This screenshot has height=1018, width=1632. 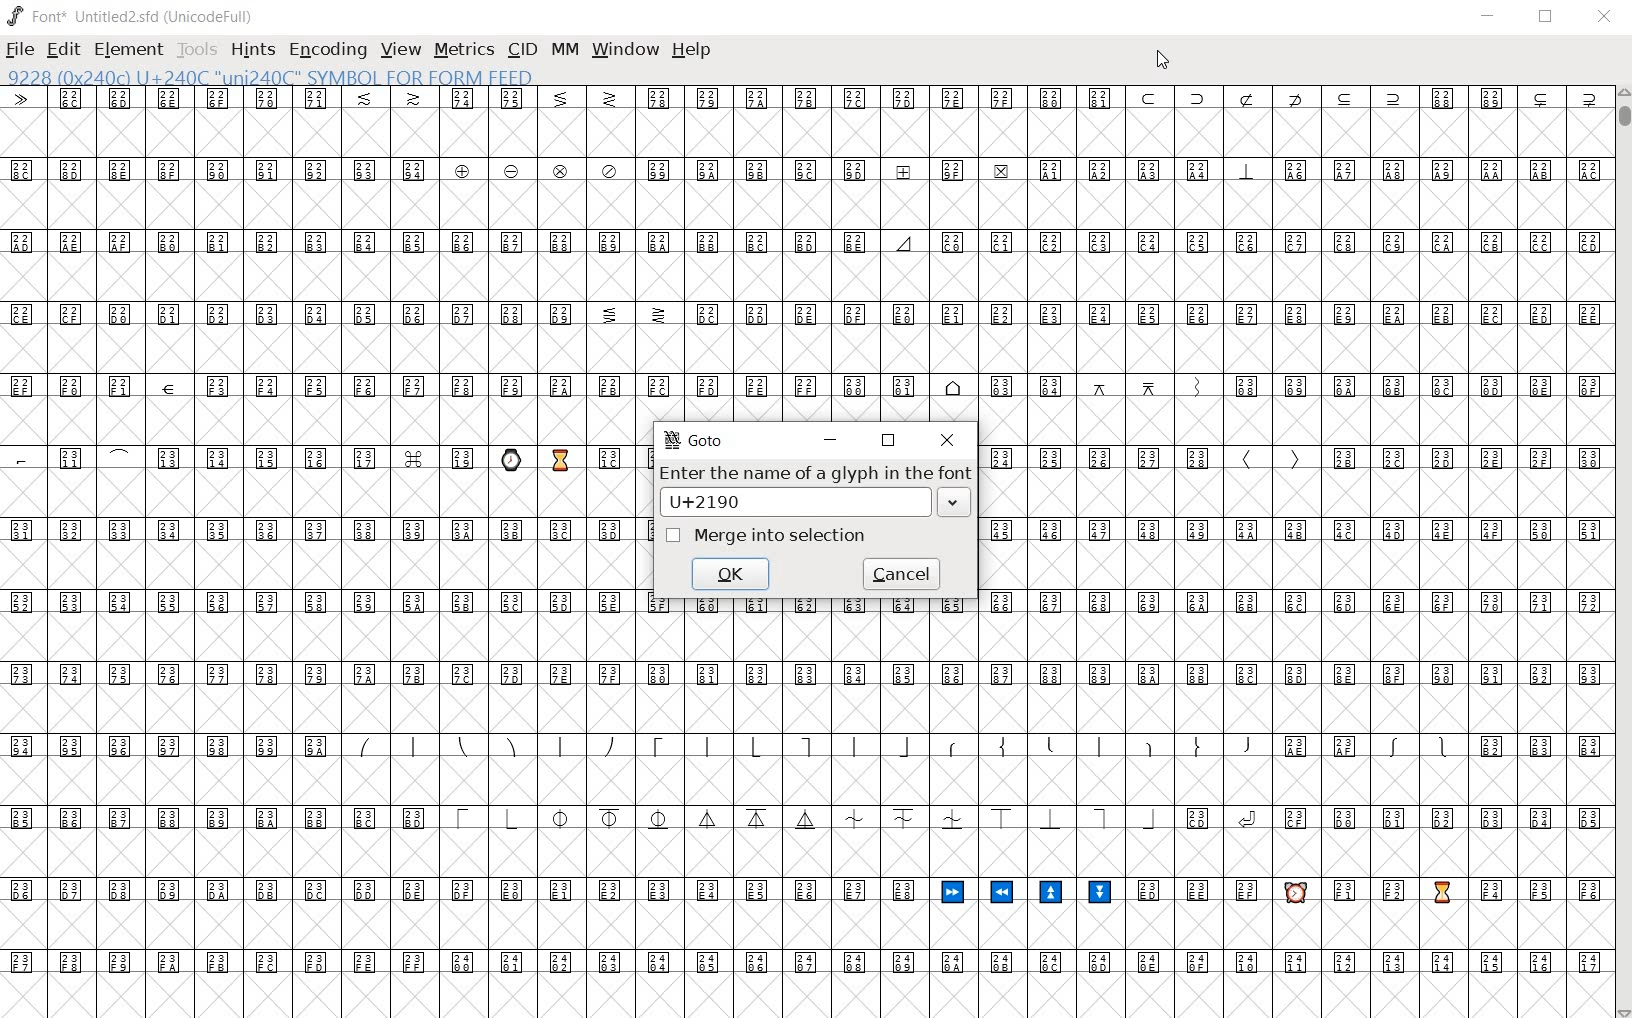 What do you see at coordinates (1548, 16) in the screenshot?
I see `restore` at bounding box center [1548, 16].